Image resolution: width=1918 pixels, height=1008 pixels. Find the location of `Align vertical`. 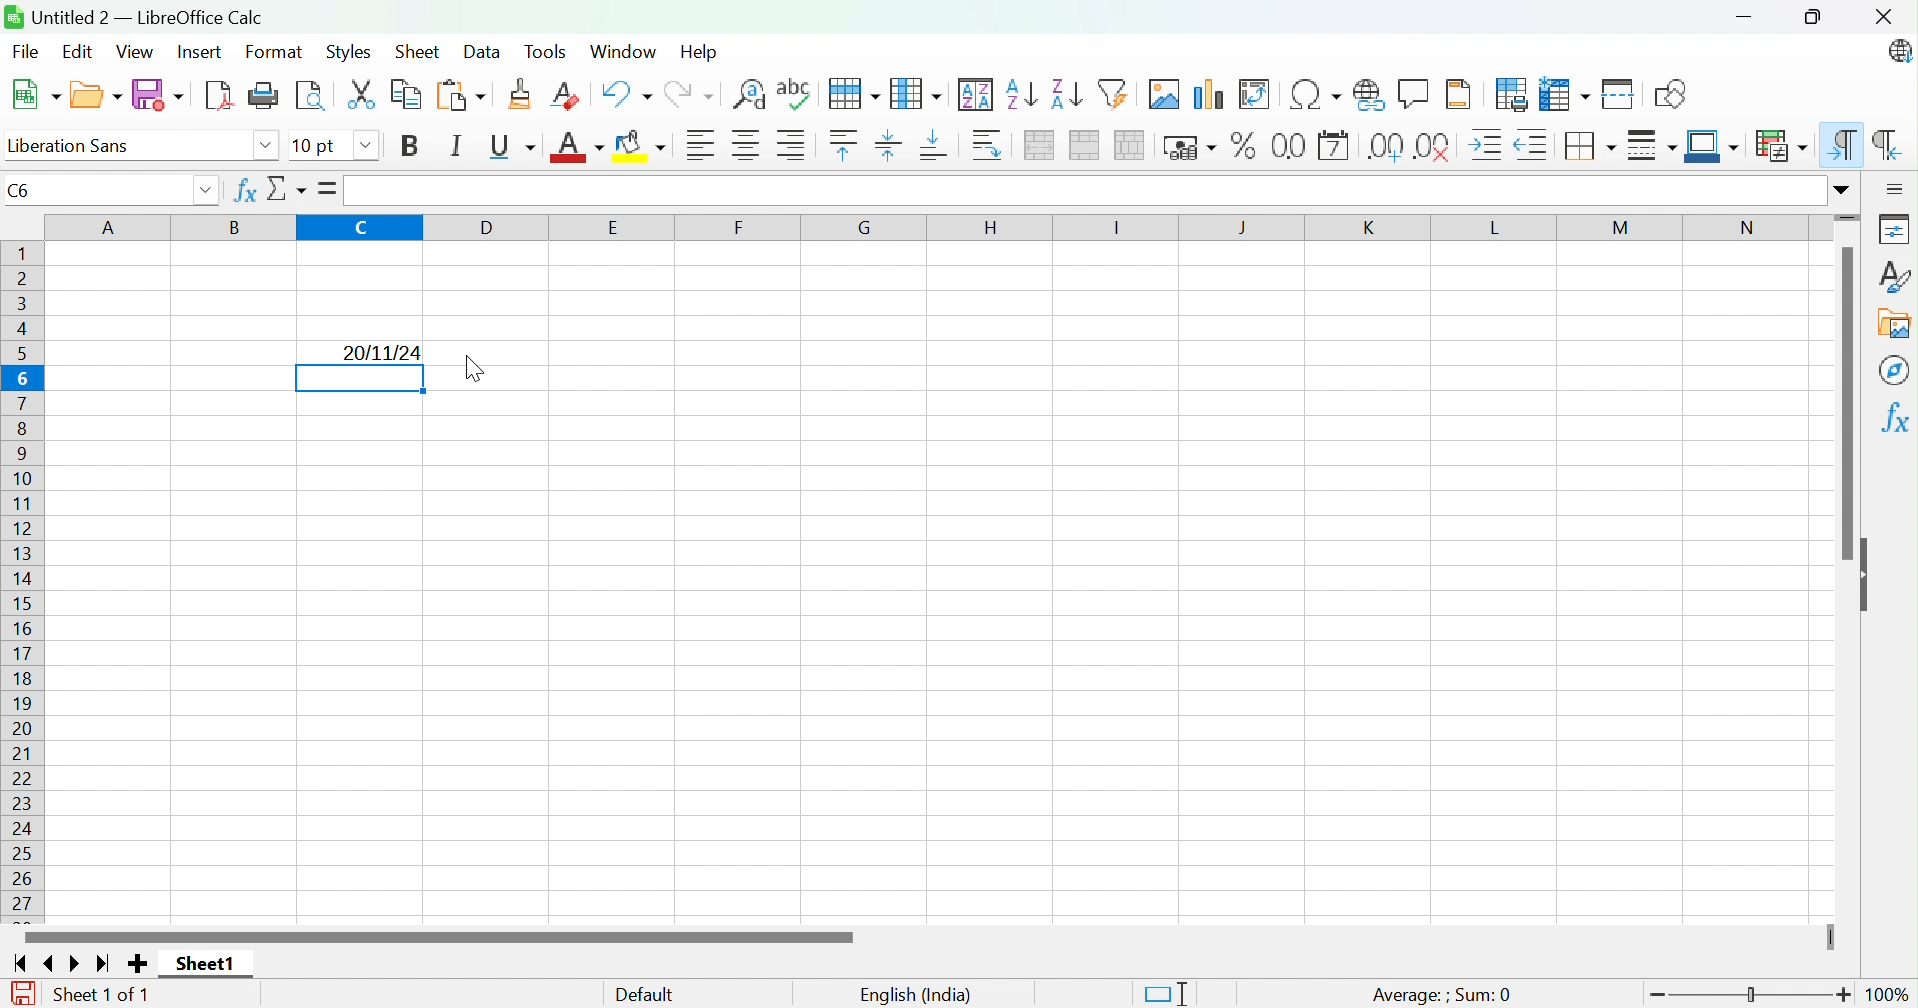

Align vertical is located at coordinates (887, 147).